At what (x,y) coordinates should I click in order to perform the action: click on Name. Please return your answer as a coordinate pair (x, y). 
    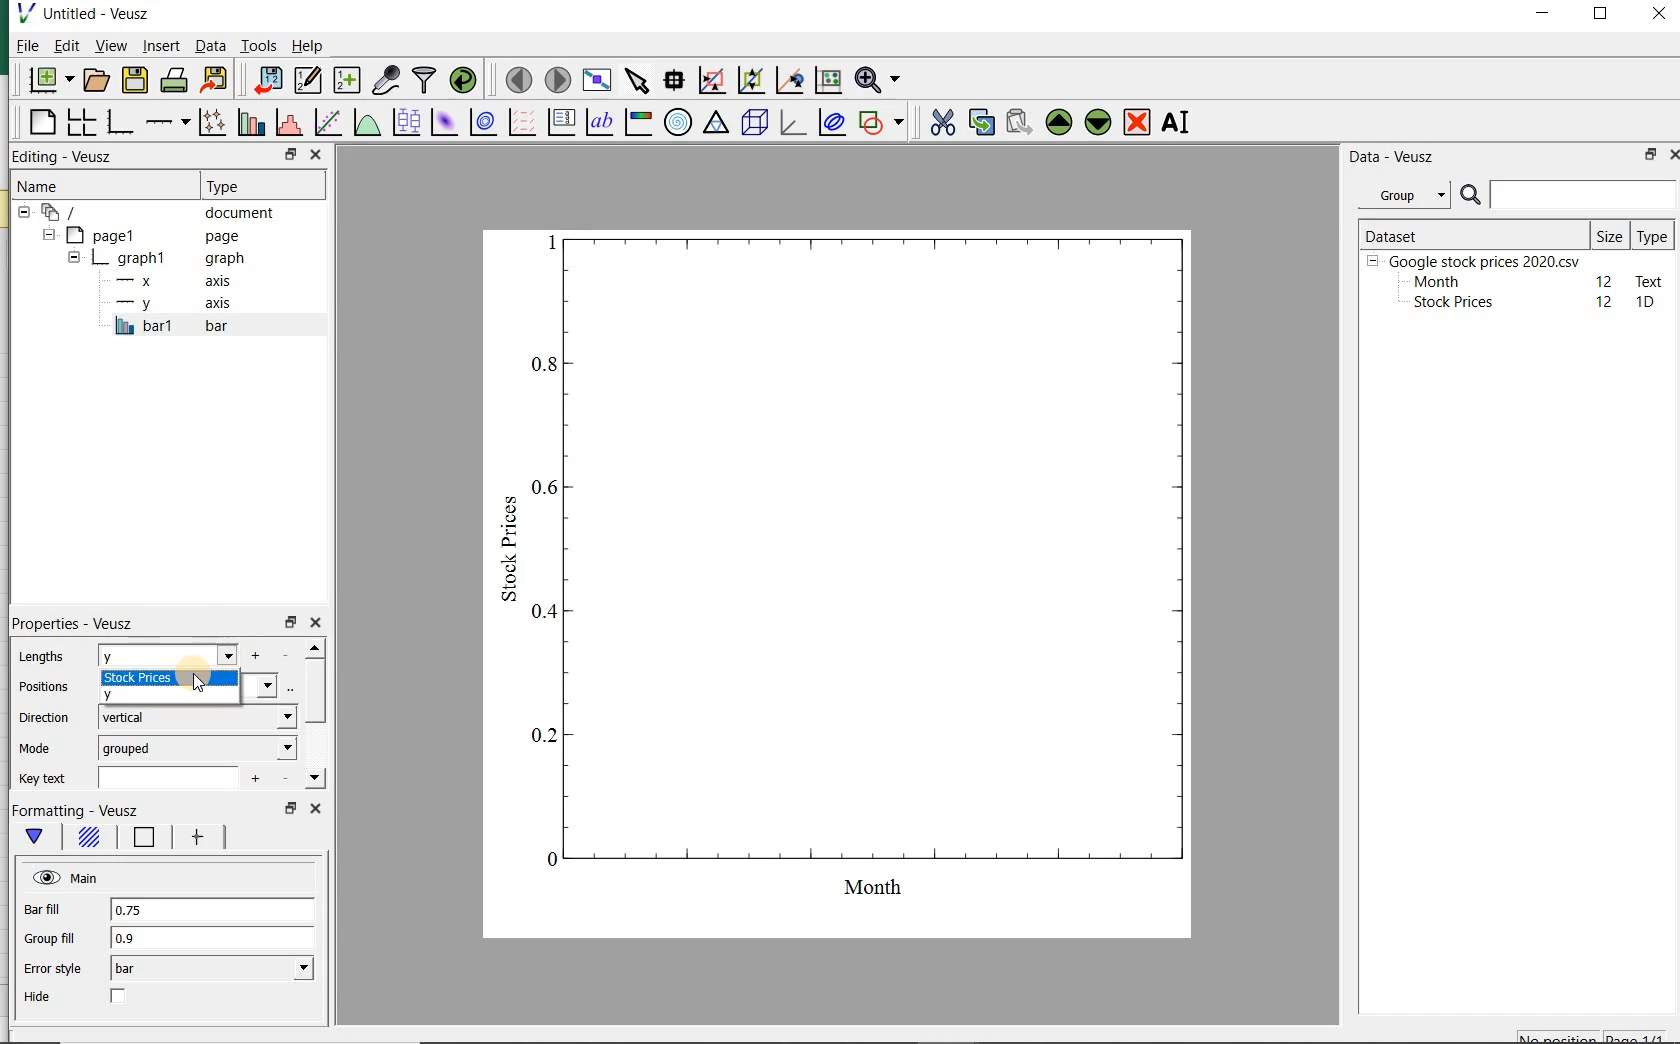
    Looking at the image, I should click on (51, 186).